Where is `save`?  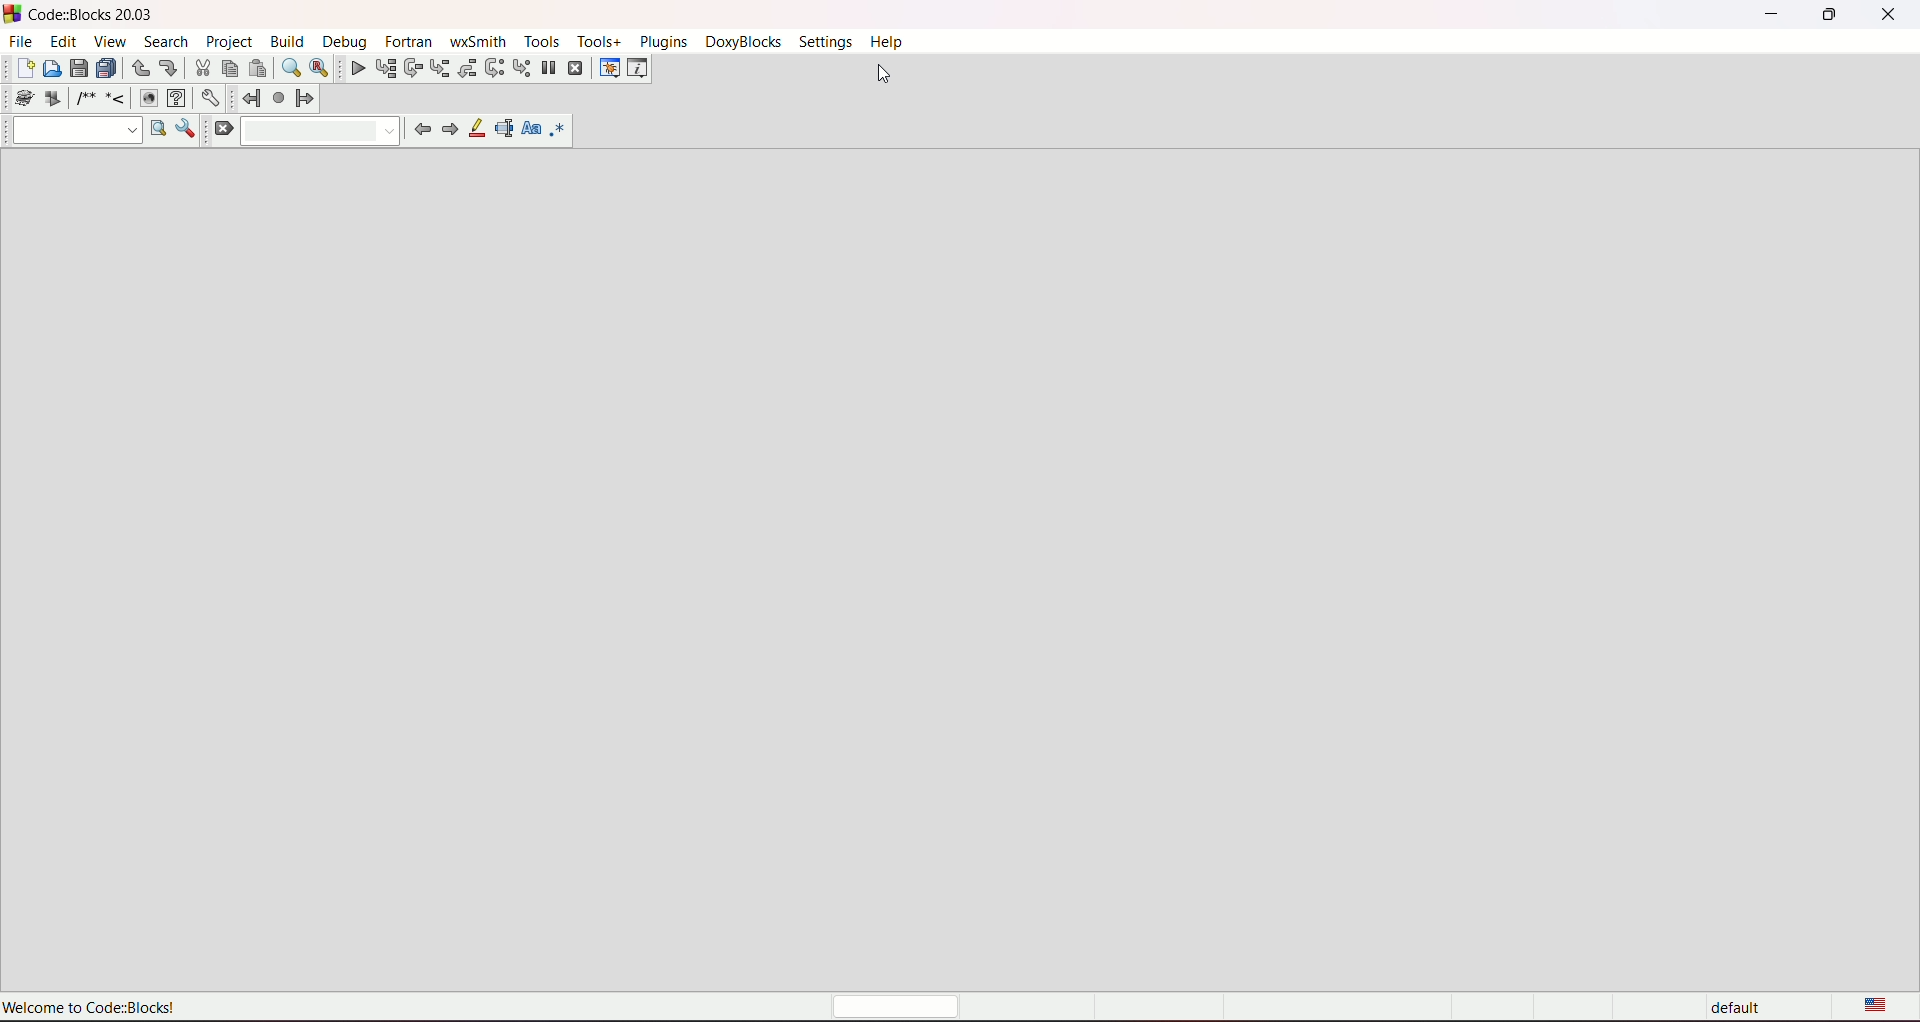
save is located at coordinates (80, 68).